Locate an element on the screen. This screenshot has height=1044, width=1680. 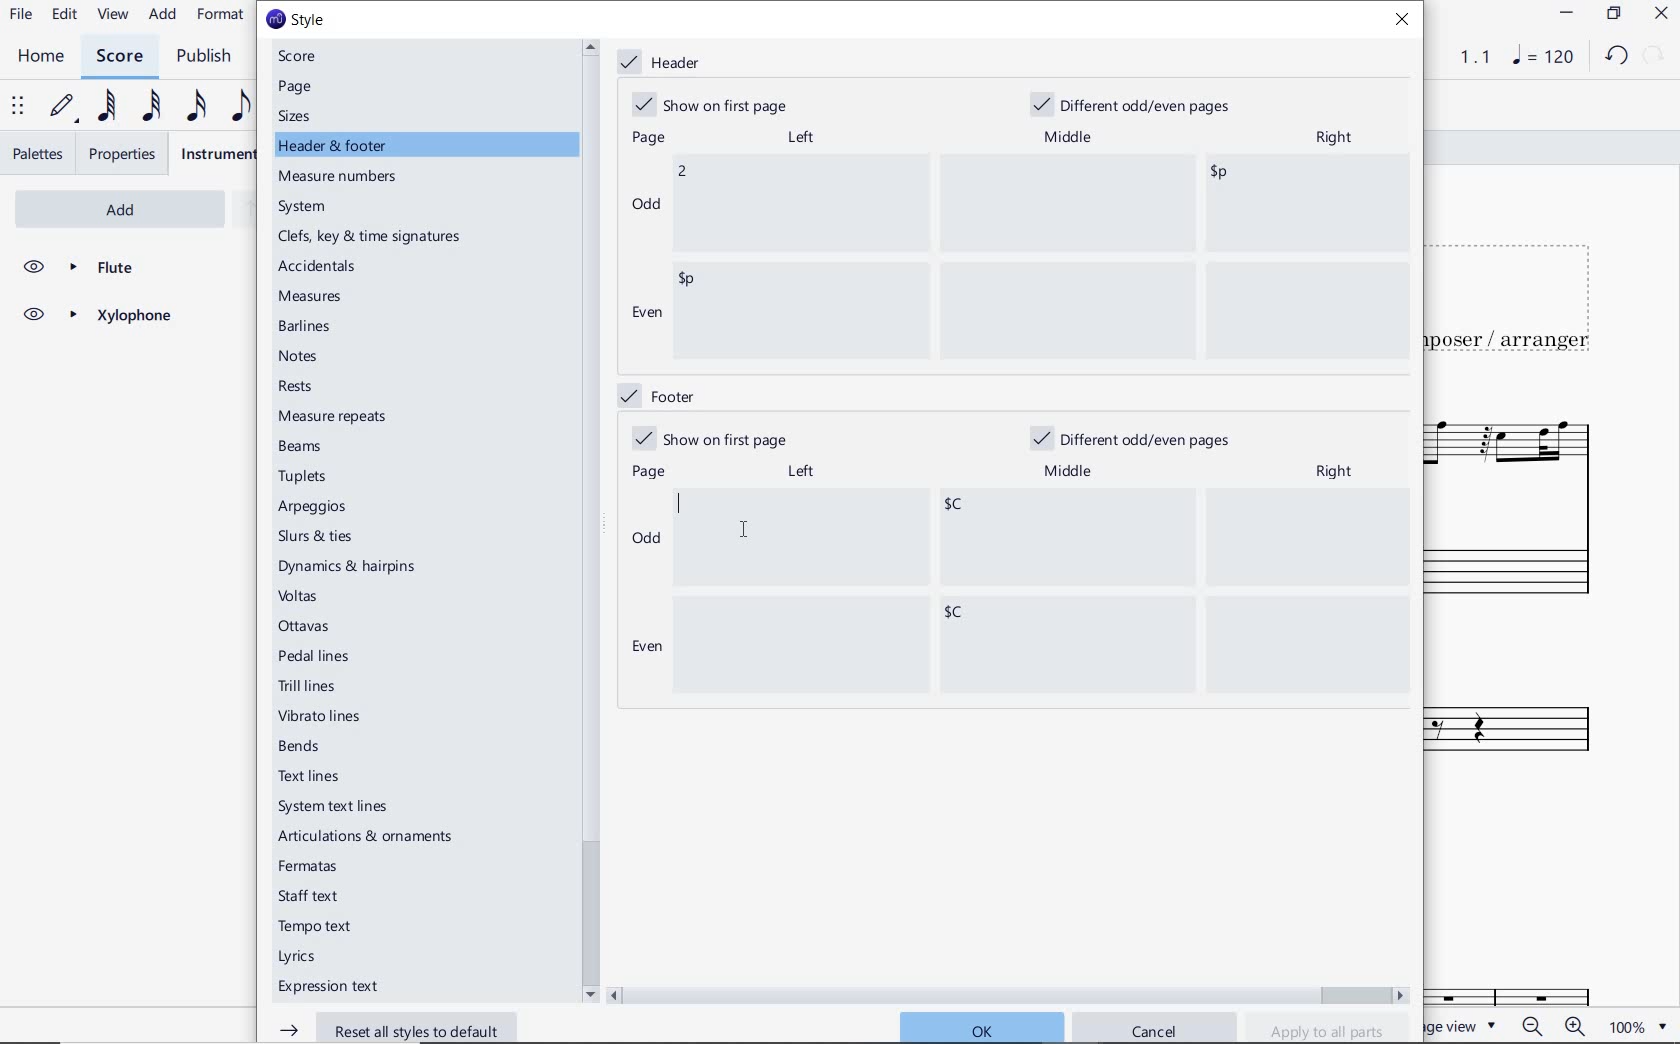
REDO is located at coordinates (1654, 56).